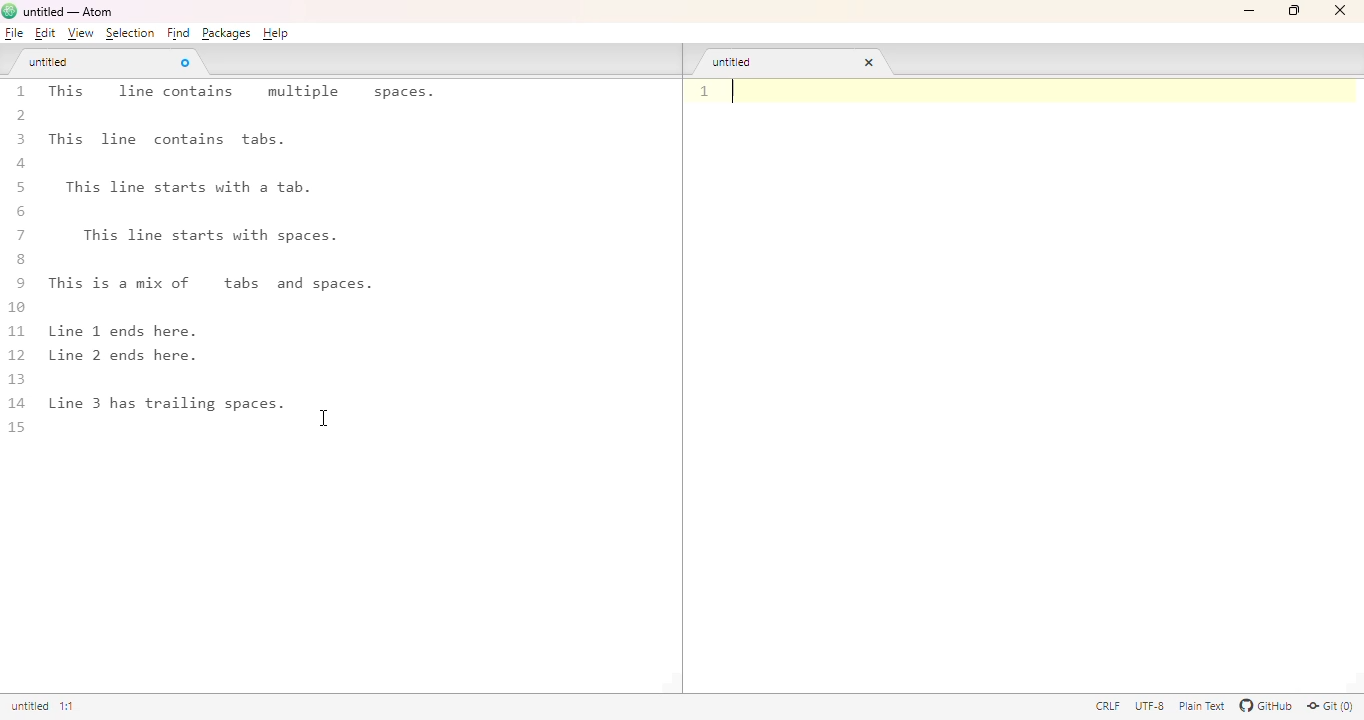  What do you see at coordinates (1267, 706) in the screenshot?
I see `GitHub` at bounding box center [1267, 706].